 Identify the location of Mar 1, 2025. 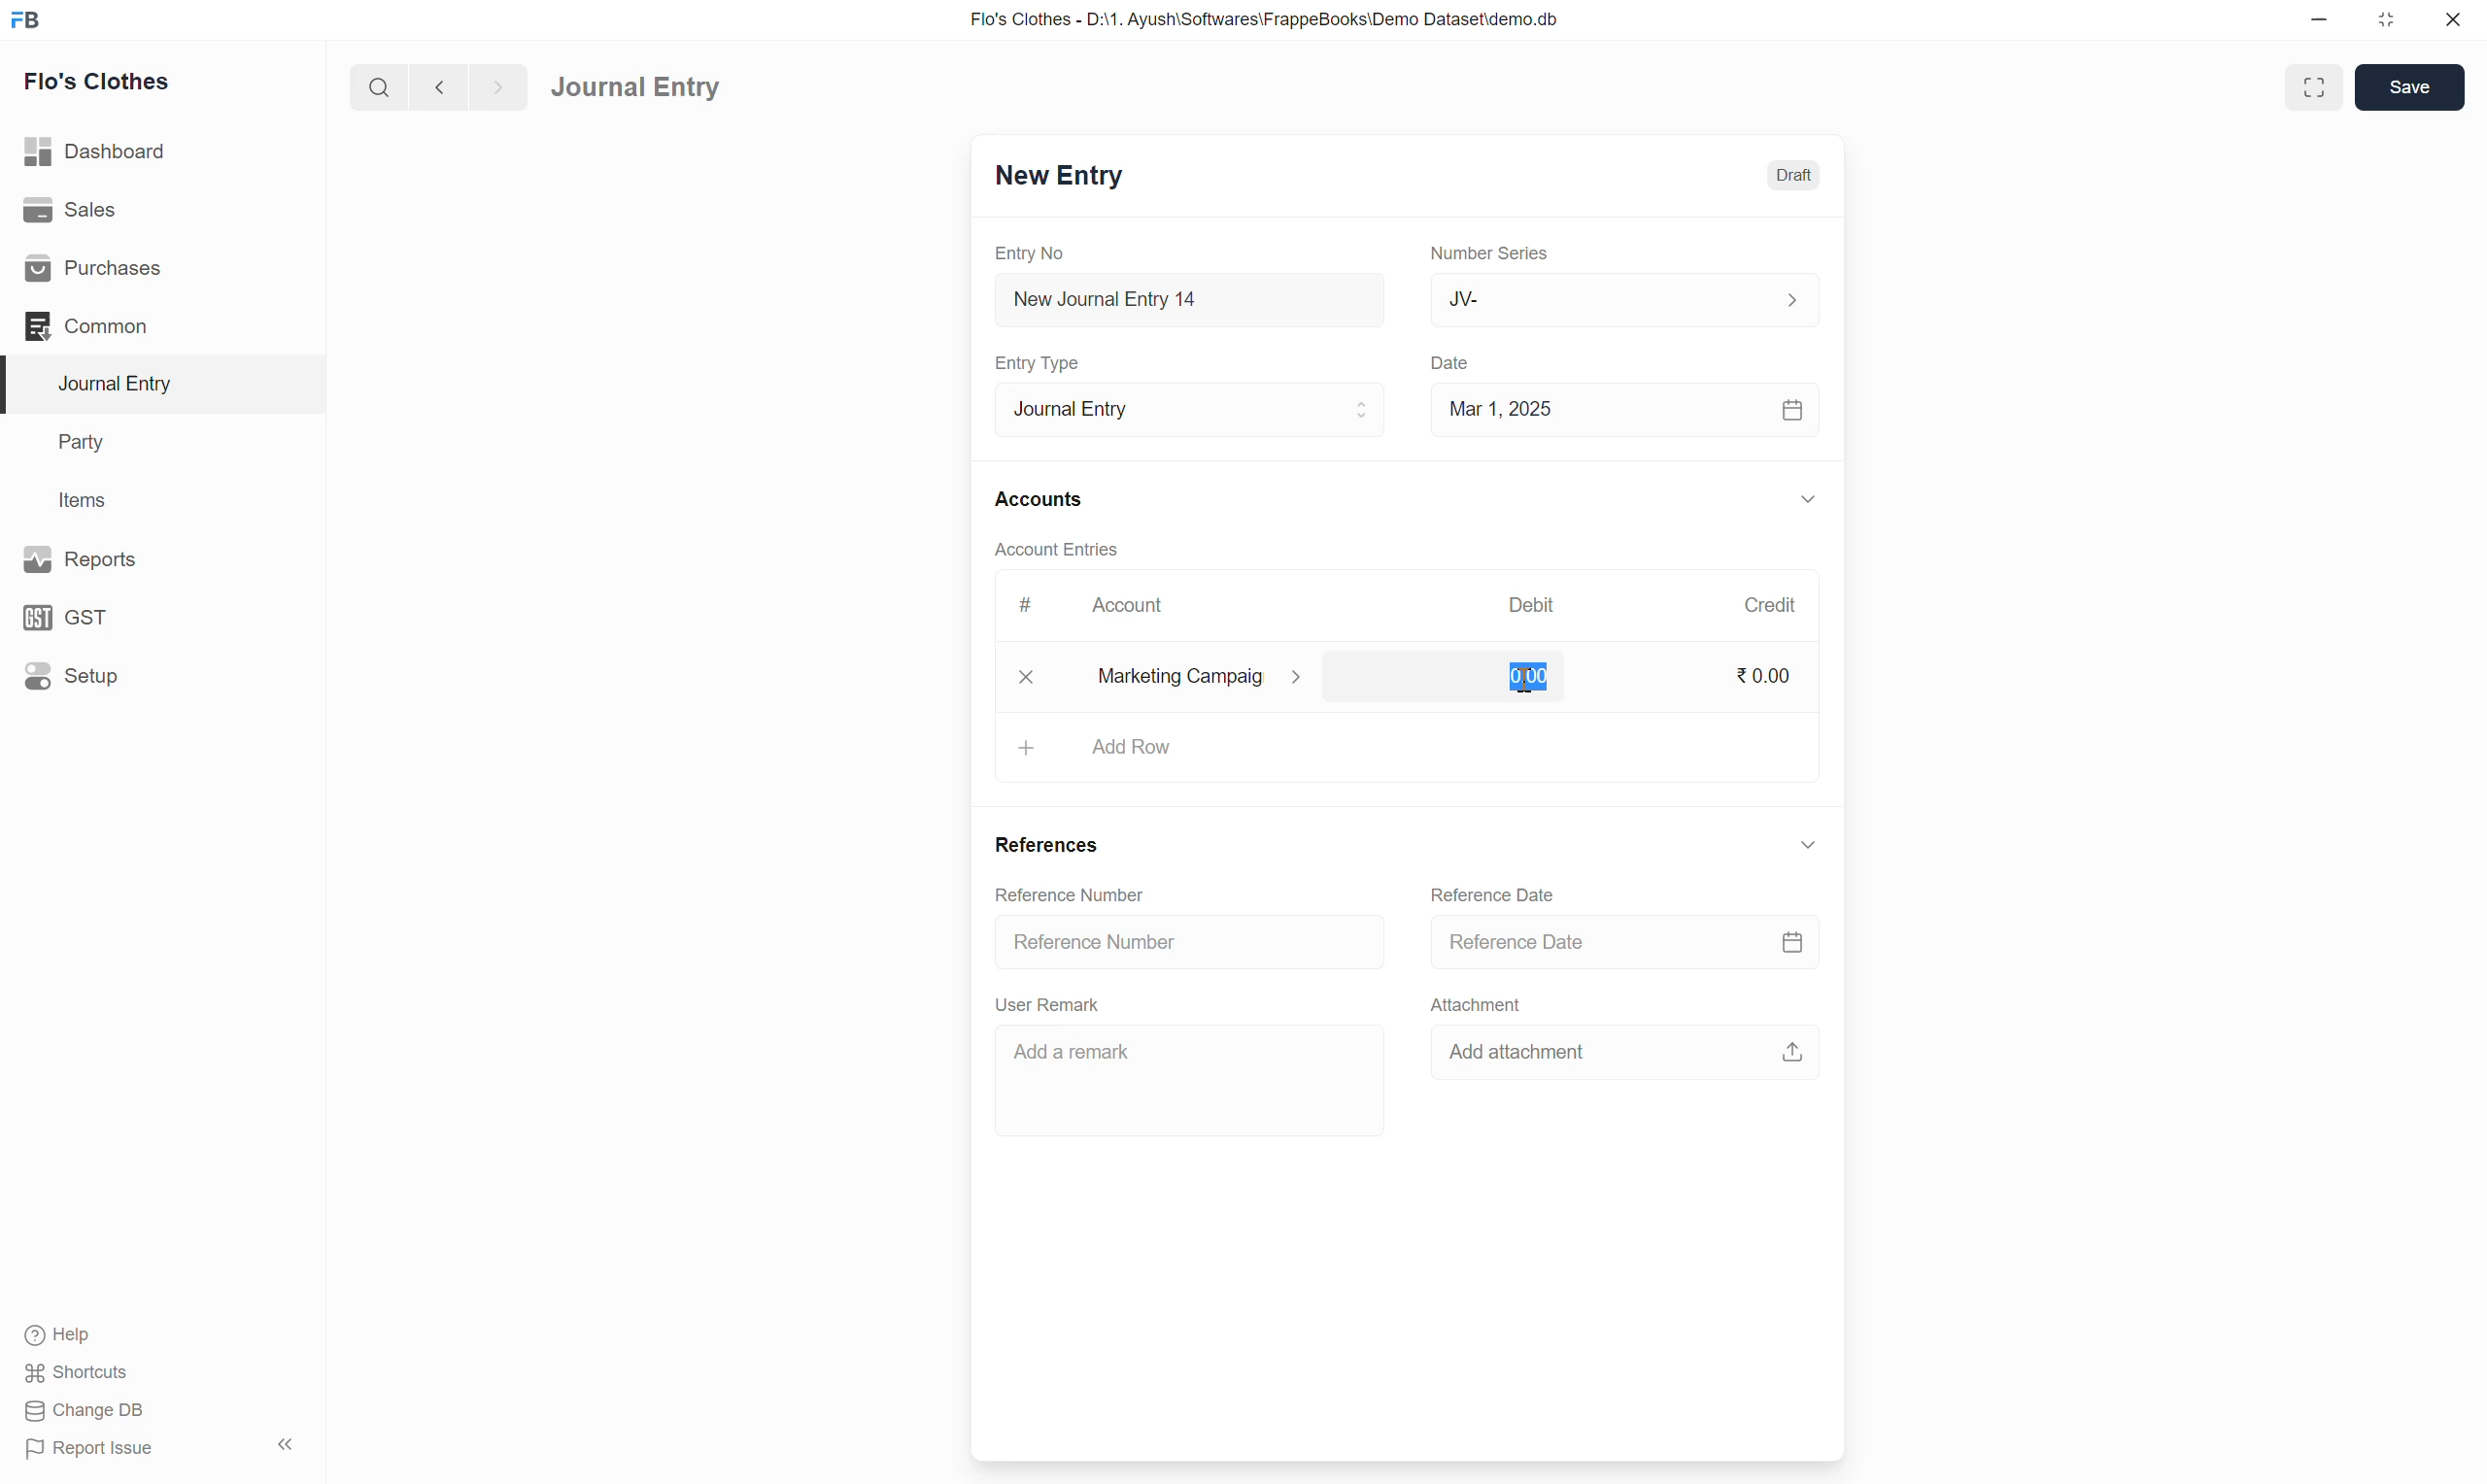
(1501, 408).